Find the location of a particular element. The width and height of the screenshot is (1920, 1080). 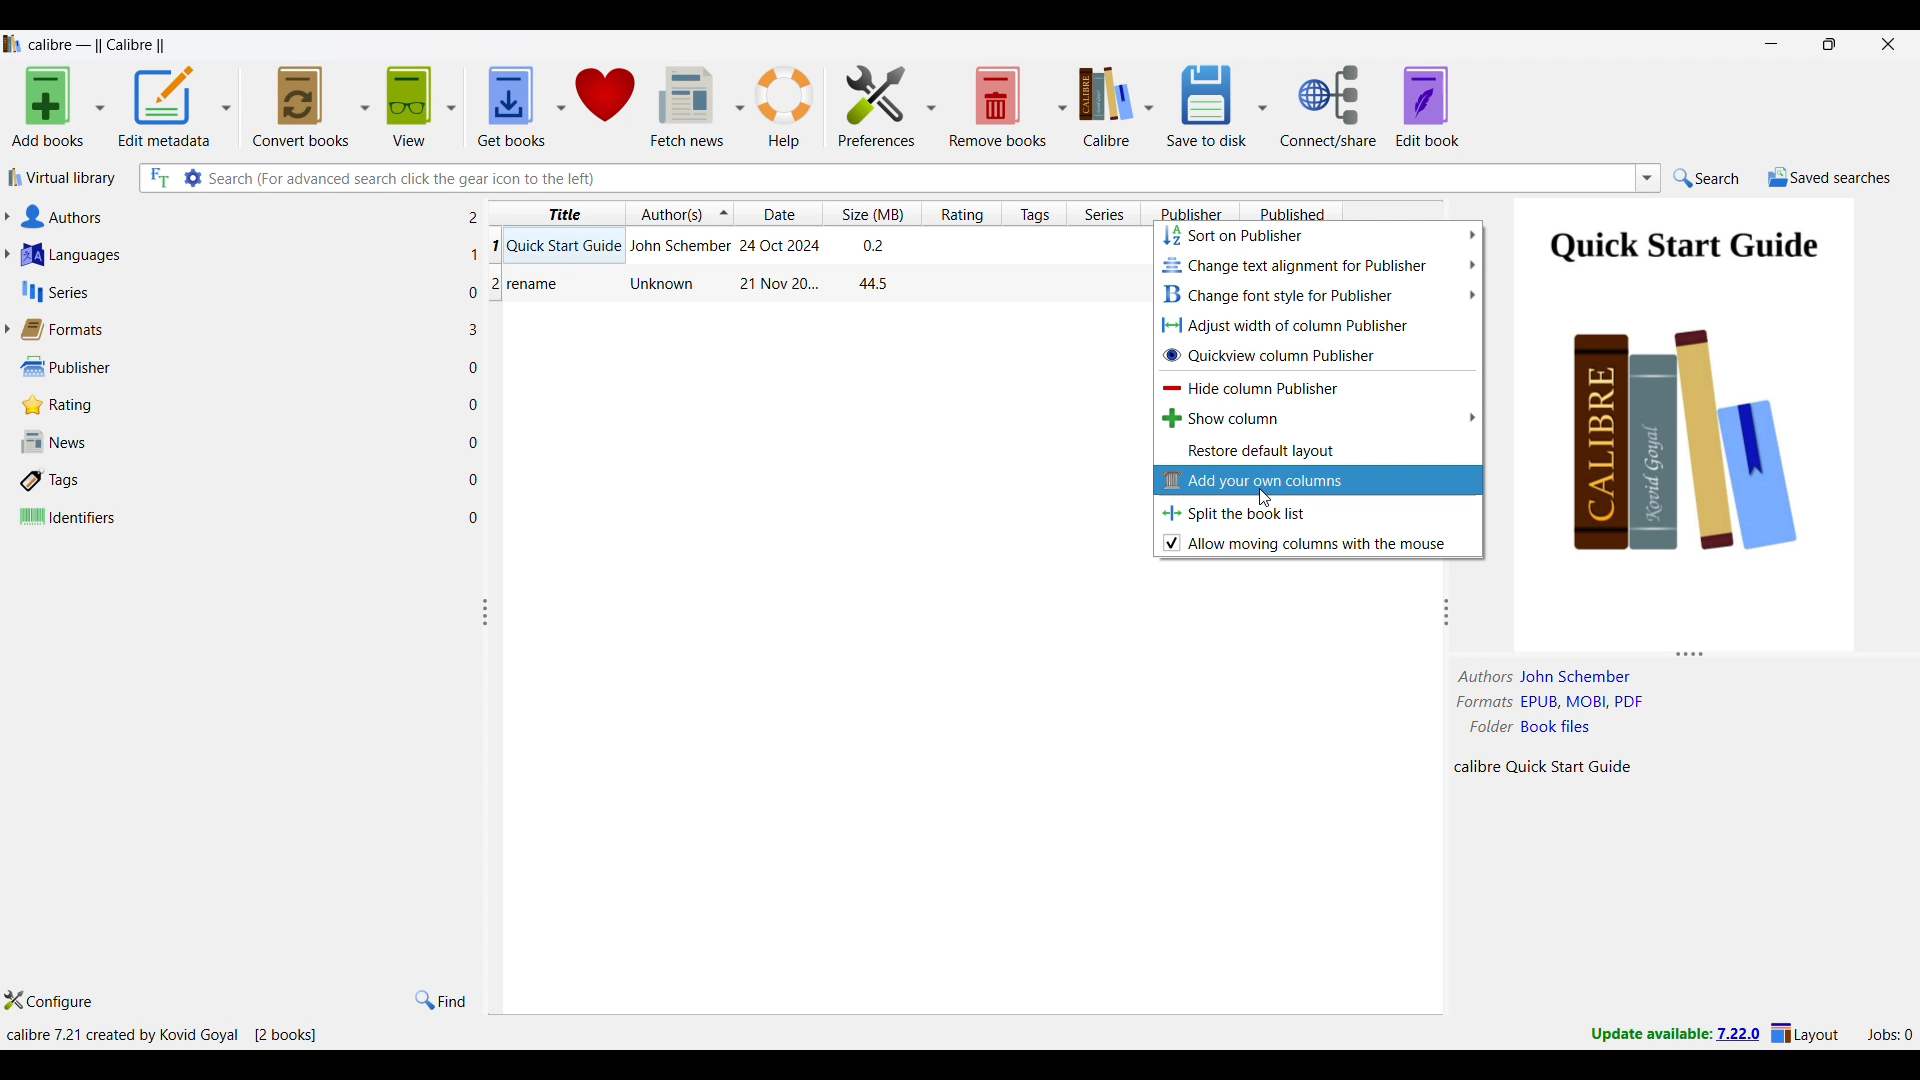

Close interface is located at coordinates (1889, 44).